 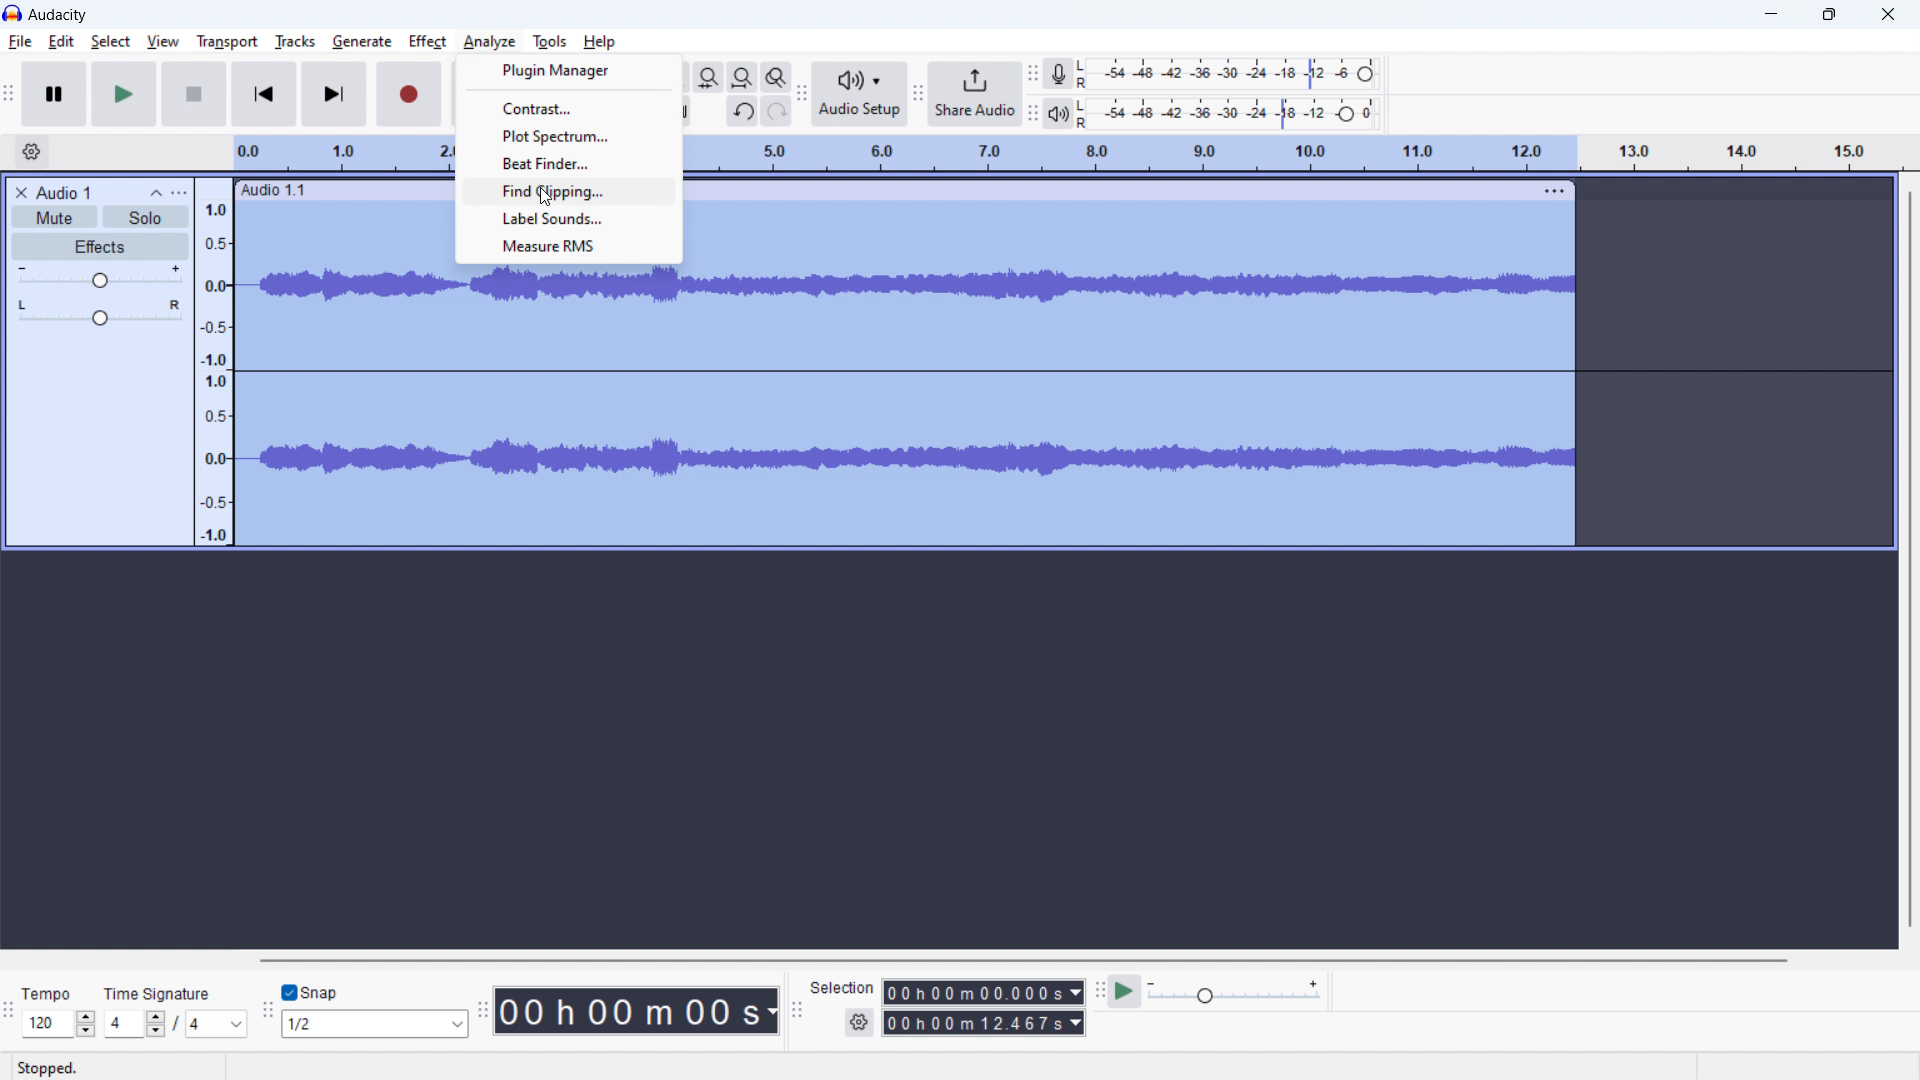 I want to click on tools, so click(x=548, y=41).